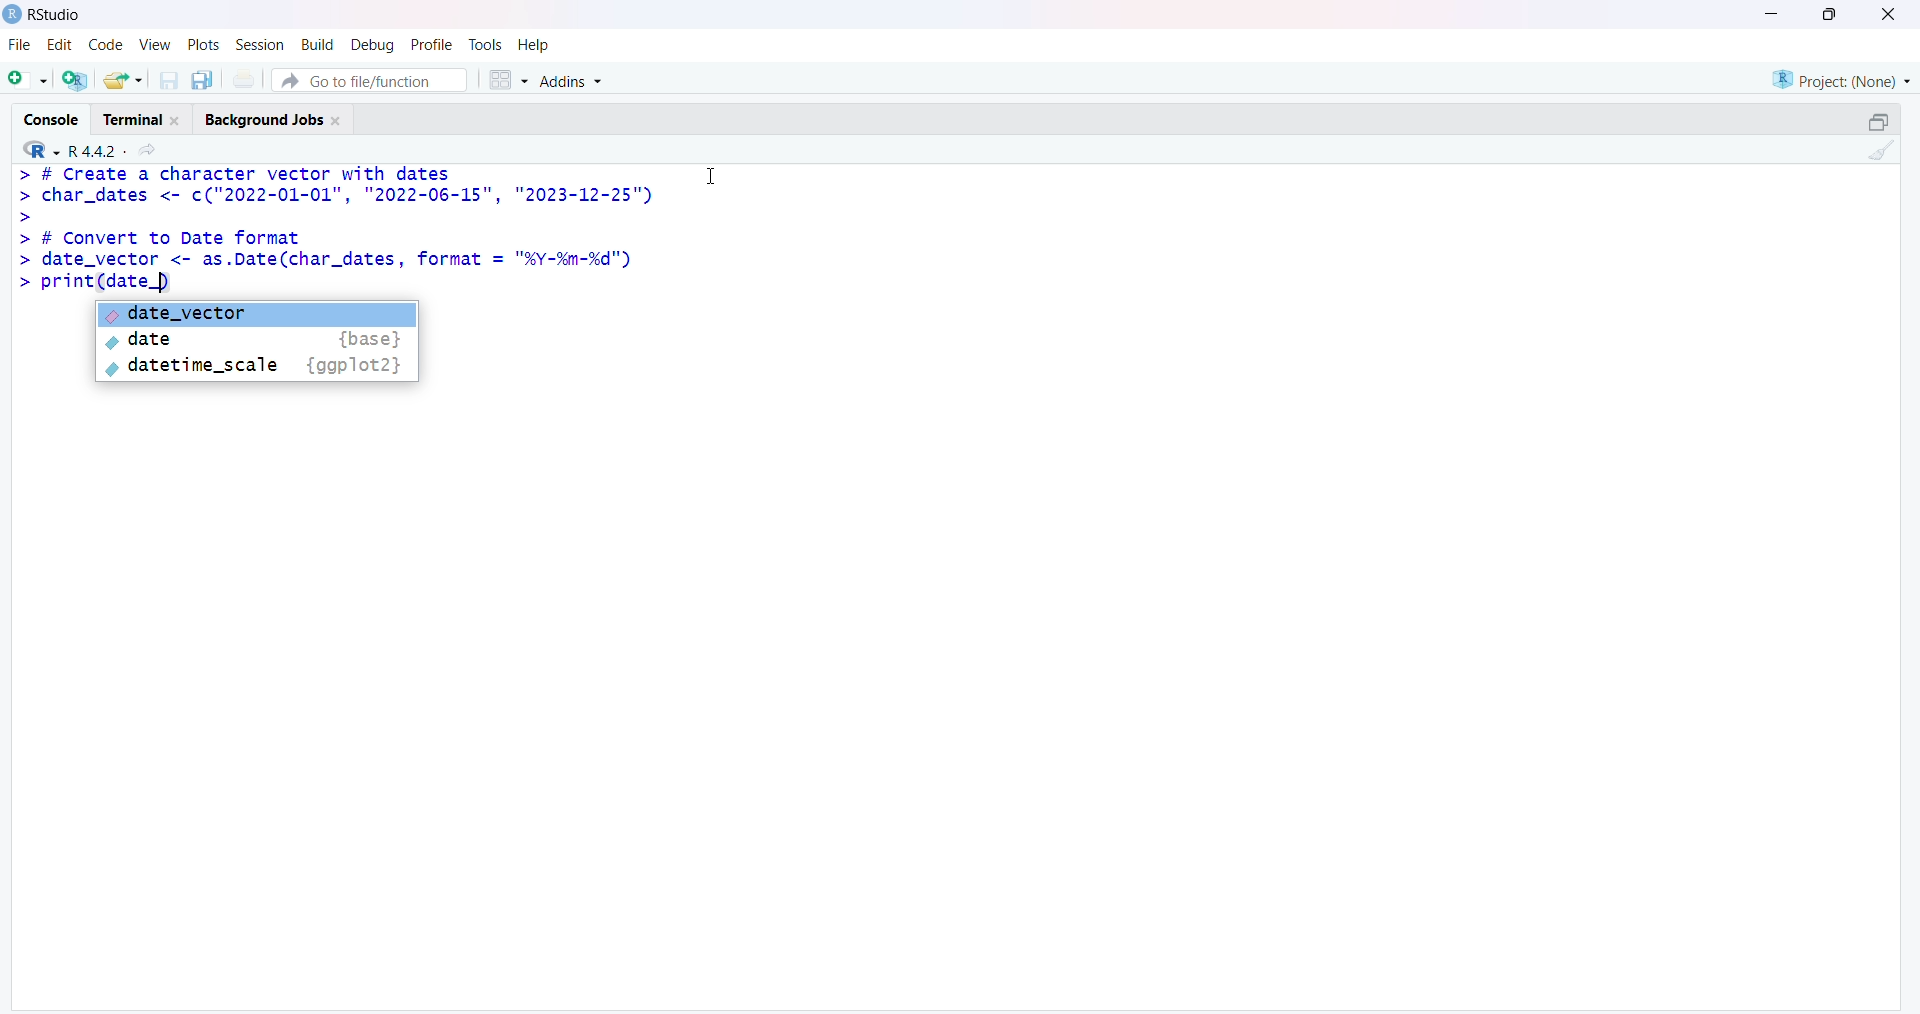 The height and width of the screenshot is (1014, 1920). What do you see at coordinates (1830, 14) in the screenshot?
I see `Maximize` at bounding box center [1830, 14].